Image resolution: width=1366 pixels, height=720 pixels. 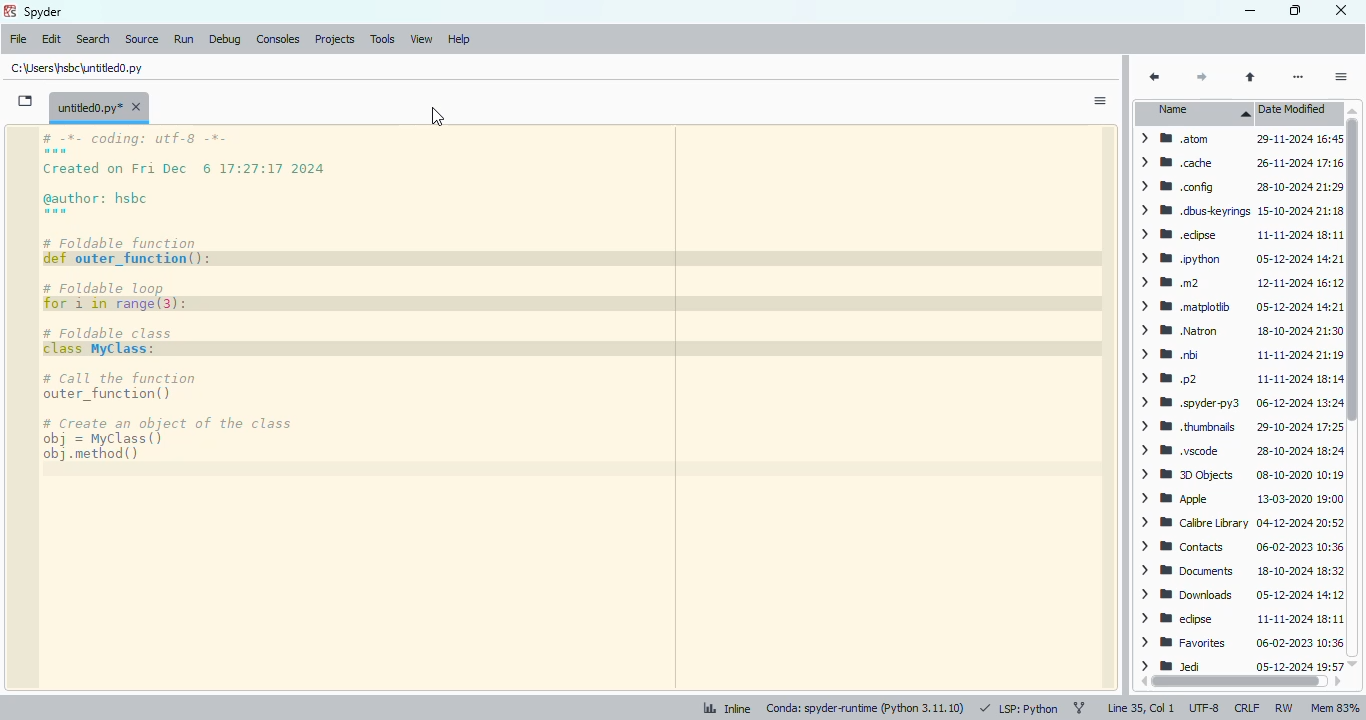 I want to click on horizontal scroll bar, so click(x=1242, y=681).